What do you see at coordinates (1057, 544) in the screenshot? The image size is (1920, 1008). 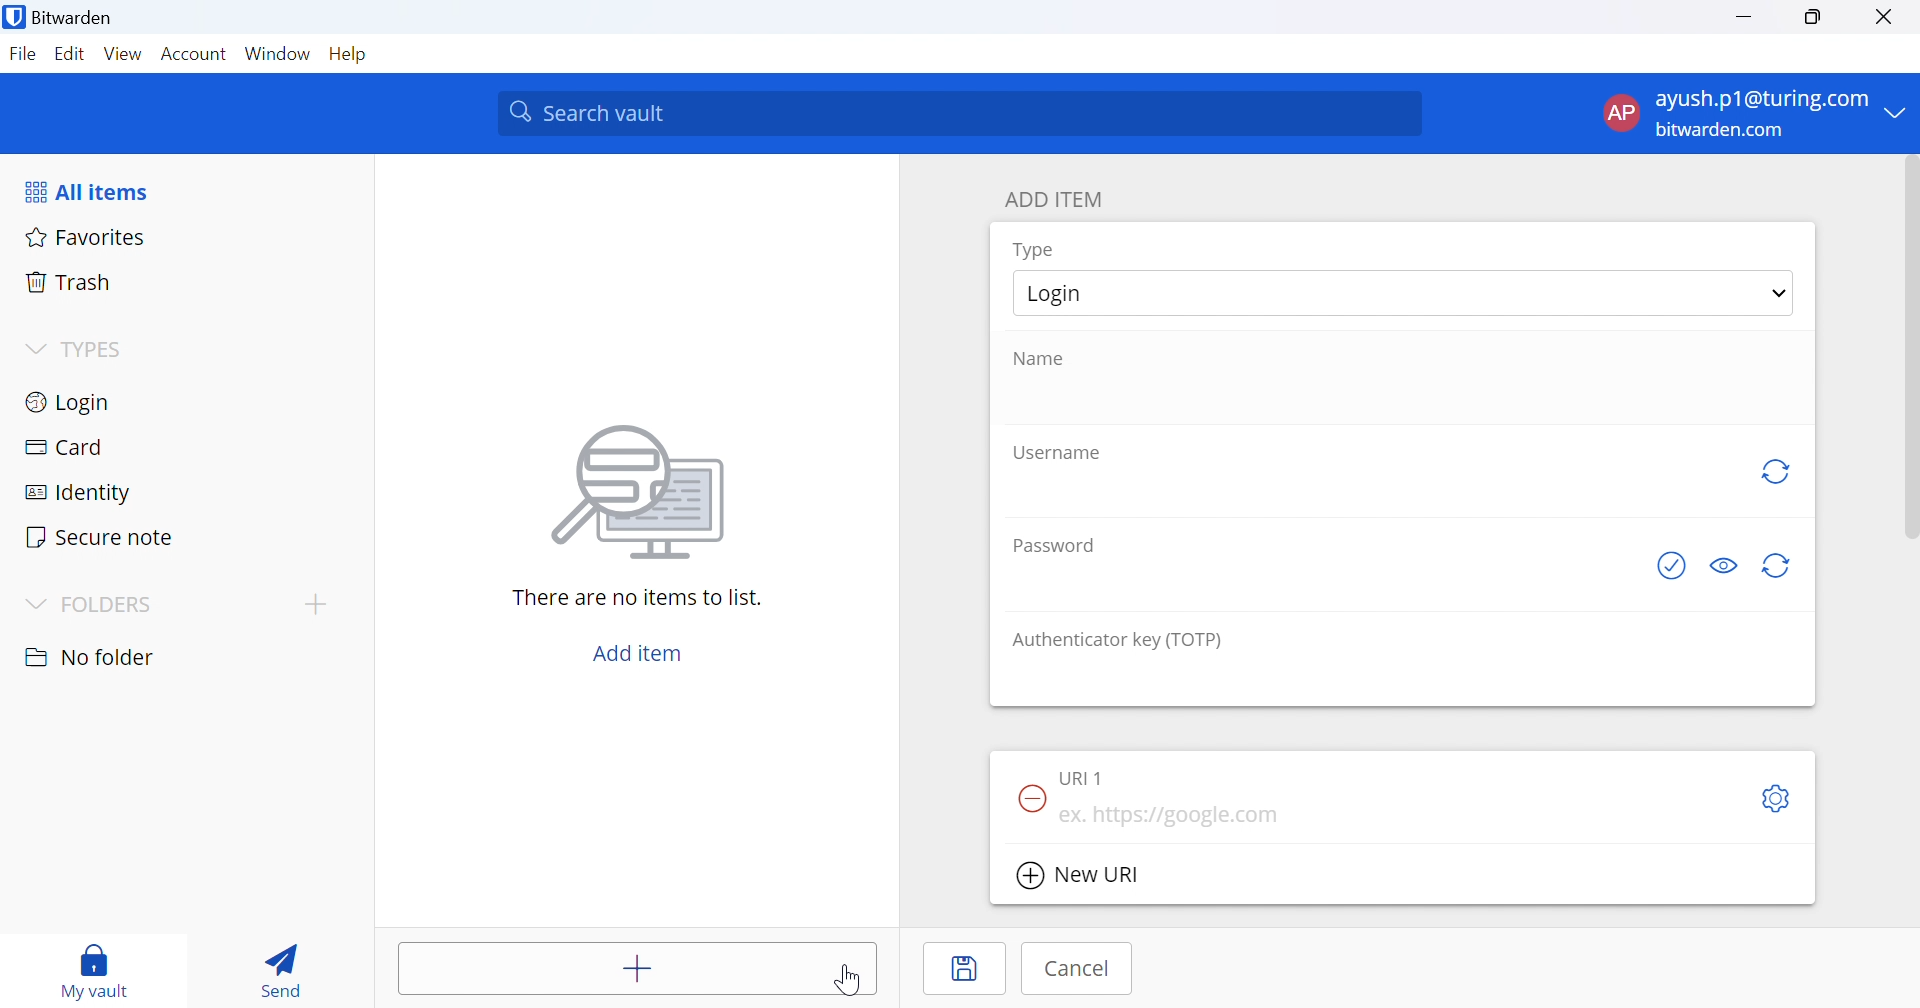 I see `Password` at bounding box center [1057, 544].